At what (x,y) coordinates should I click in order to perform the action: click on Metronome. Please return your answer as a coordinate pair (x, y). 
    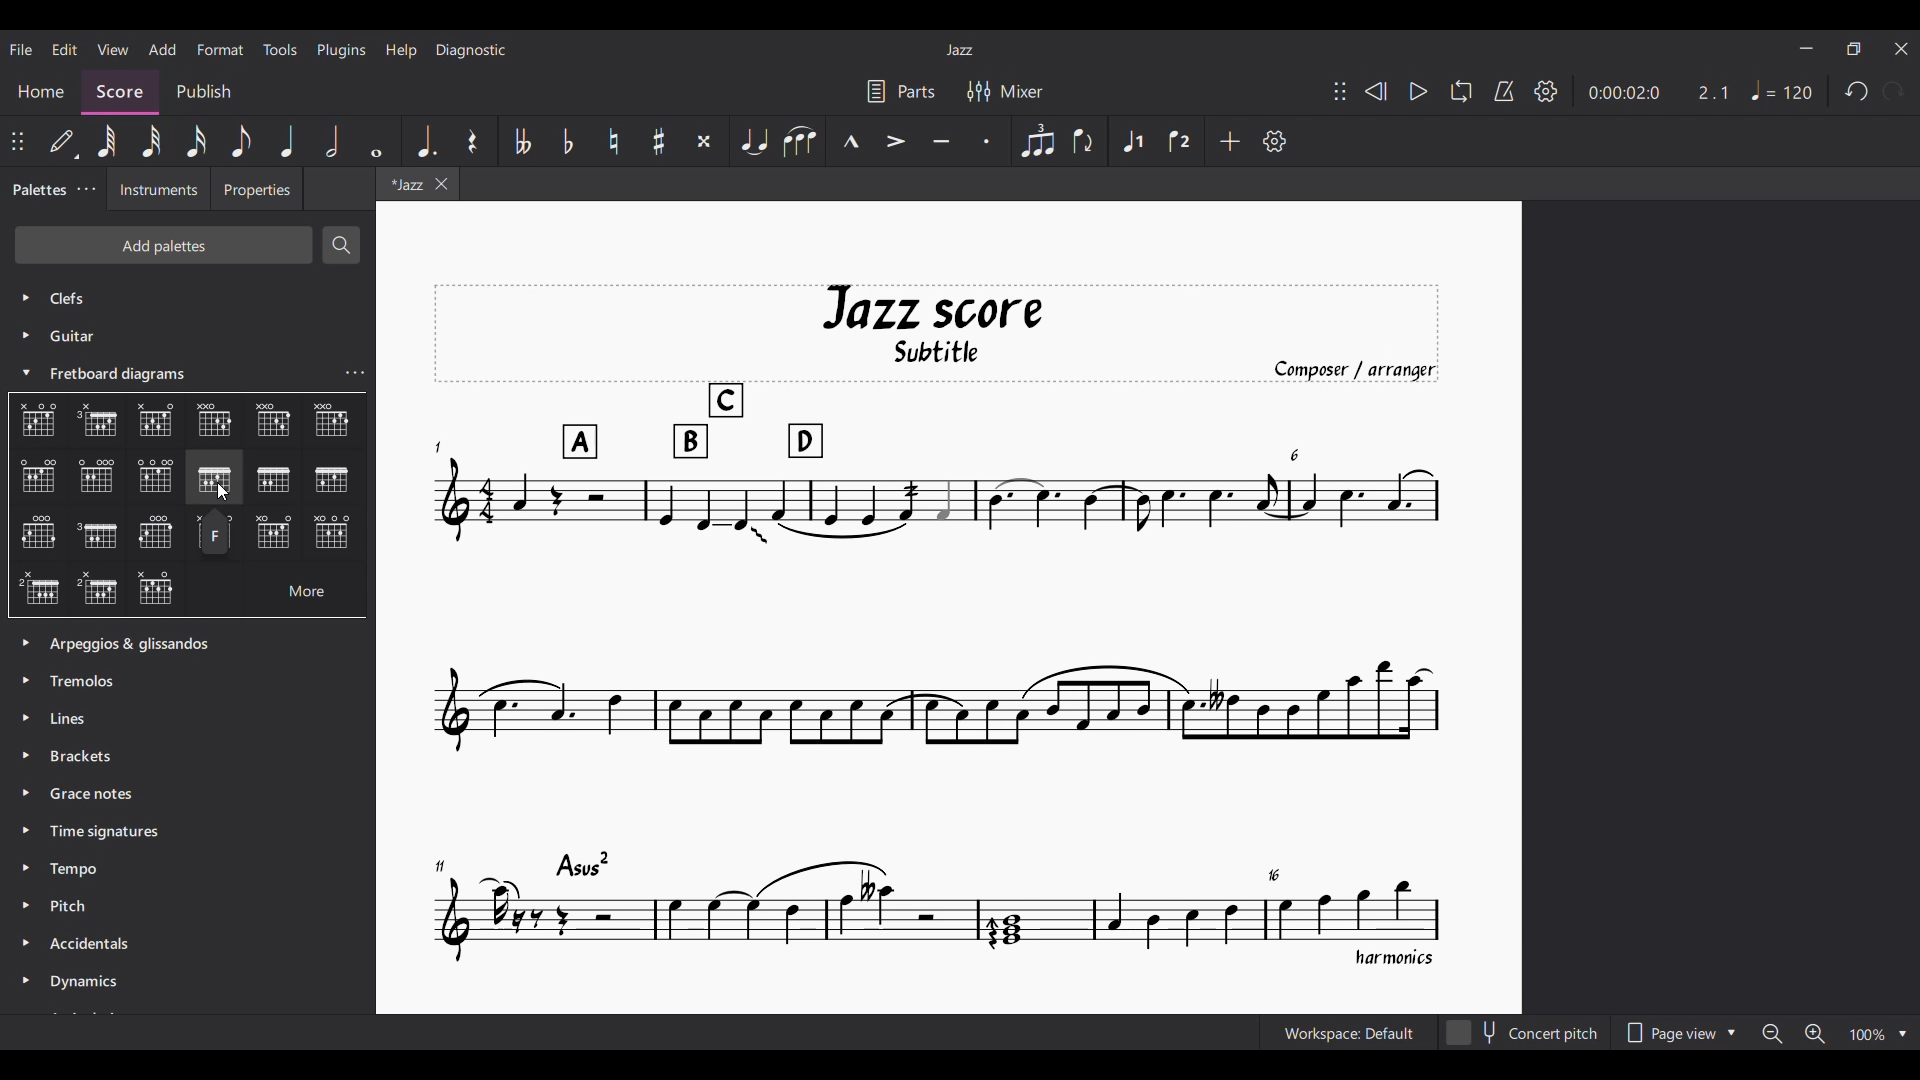
    Looking at the image, I should click on (1504, 92).